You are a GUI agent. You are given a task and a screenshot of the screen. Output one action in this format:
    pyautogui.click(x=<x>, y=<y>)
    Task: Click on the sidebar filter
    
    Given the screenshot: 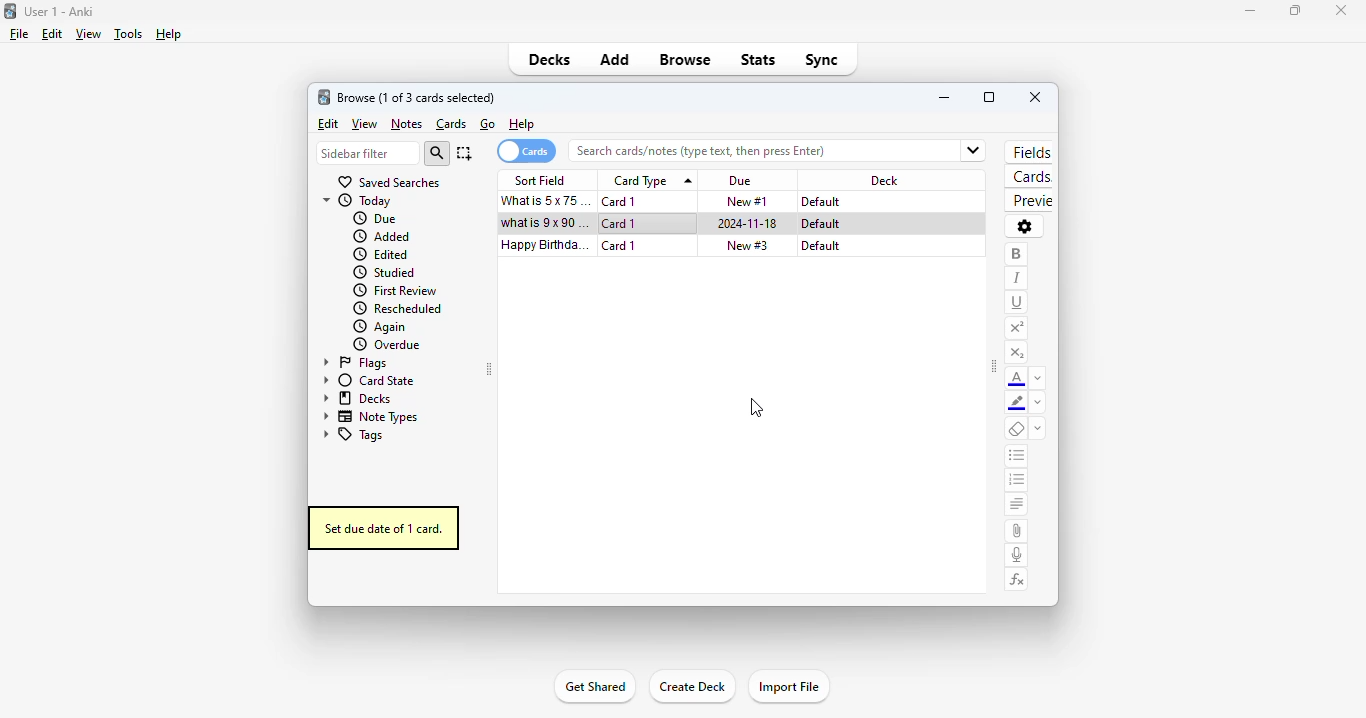 What is the action you would take?
    pyautogui.click(x=369, y=153)
    